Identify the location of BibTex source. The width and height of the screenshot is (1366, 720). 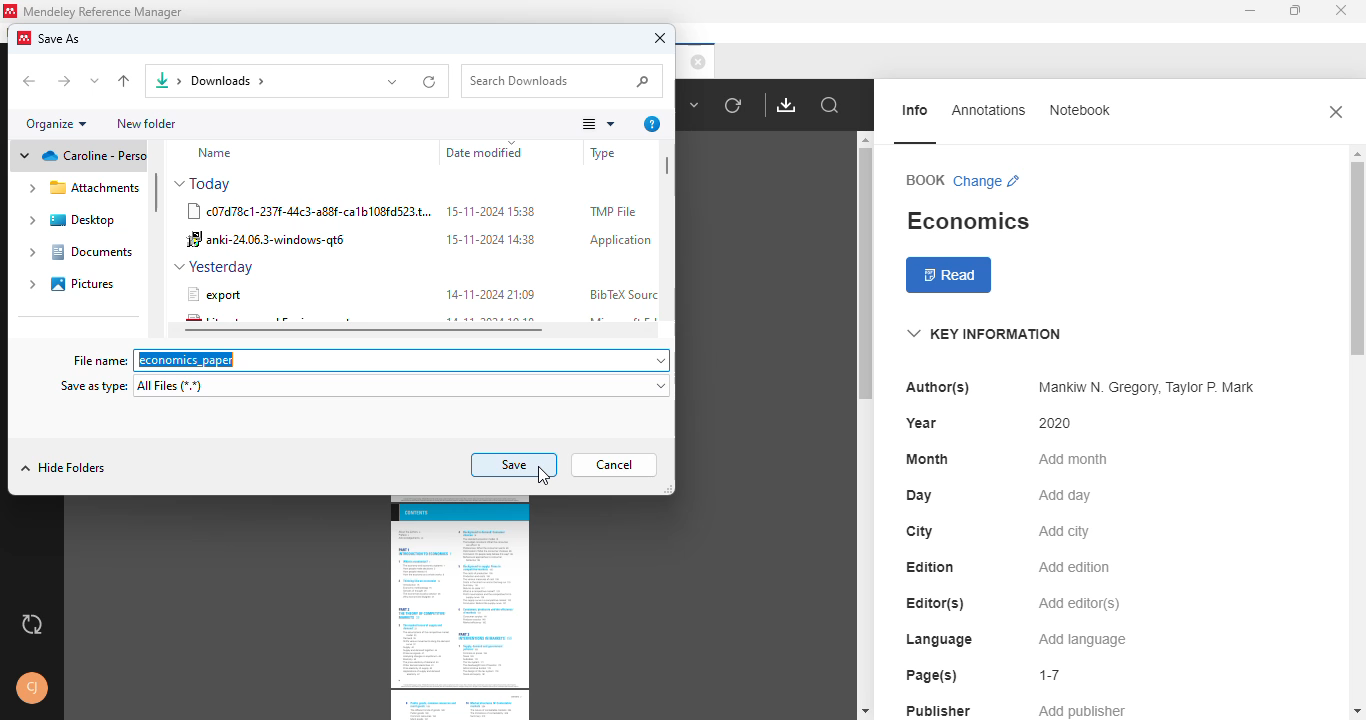
(622, 294).